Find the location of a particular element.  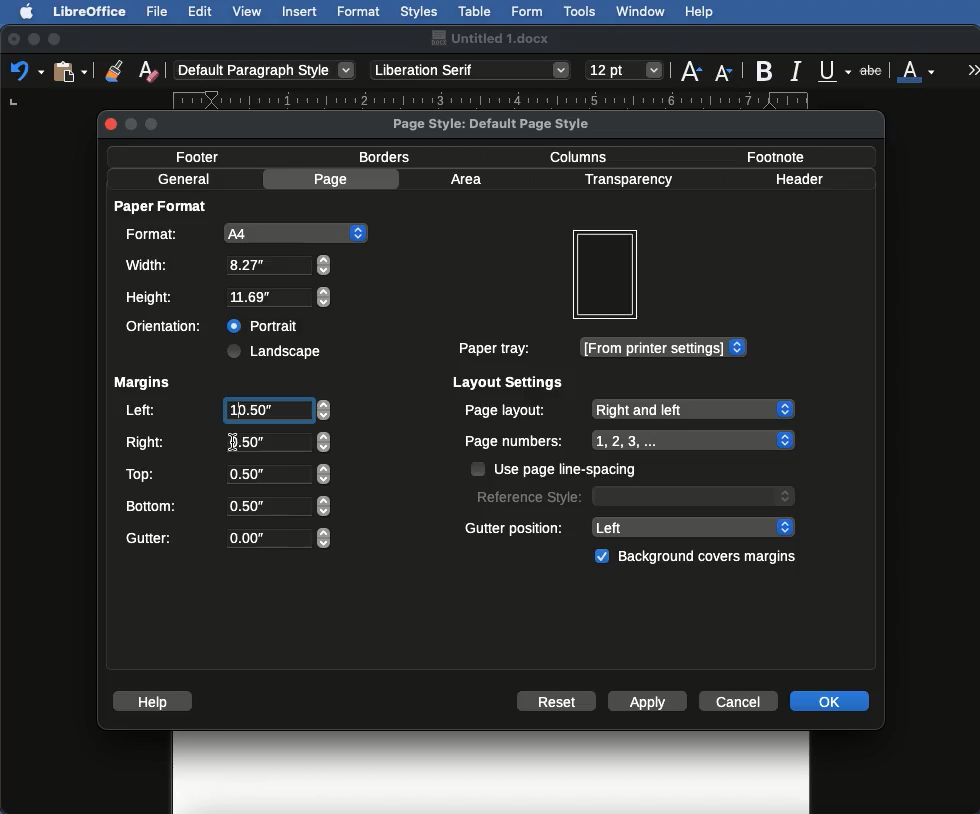

Use page line spacing is located at coordinates (556, 469).